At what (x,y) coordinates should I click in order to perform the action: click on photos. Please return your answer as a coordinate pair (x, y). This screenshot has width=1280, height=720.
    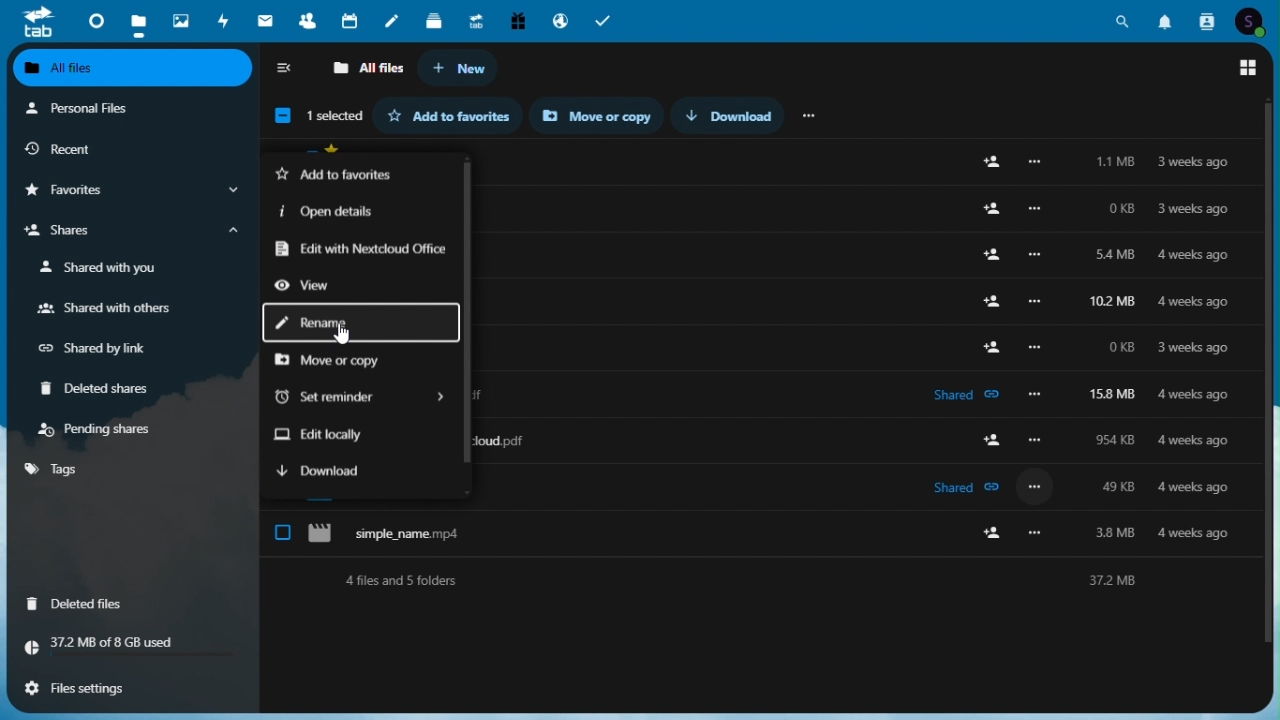
    Looking at the image, I should click on (179, 17).